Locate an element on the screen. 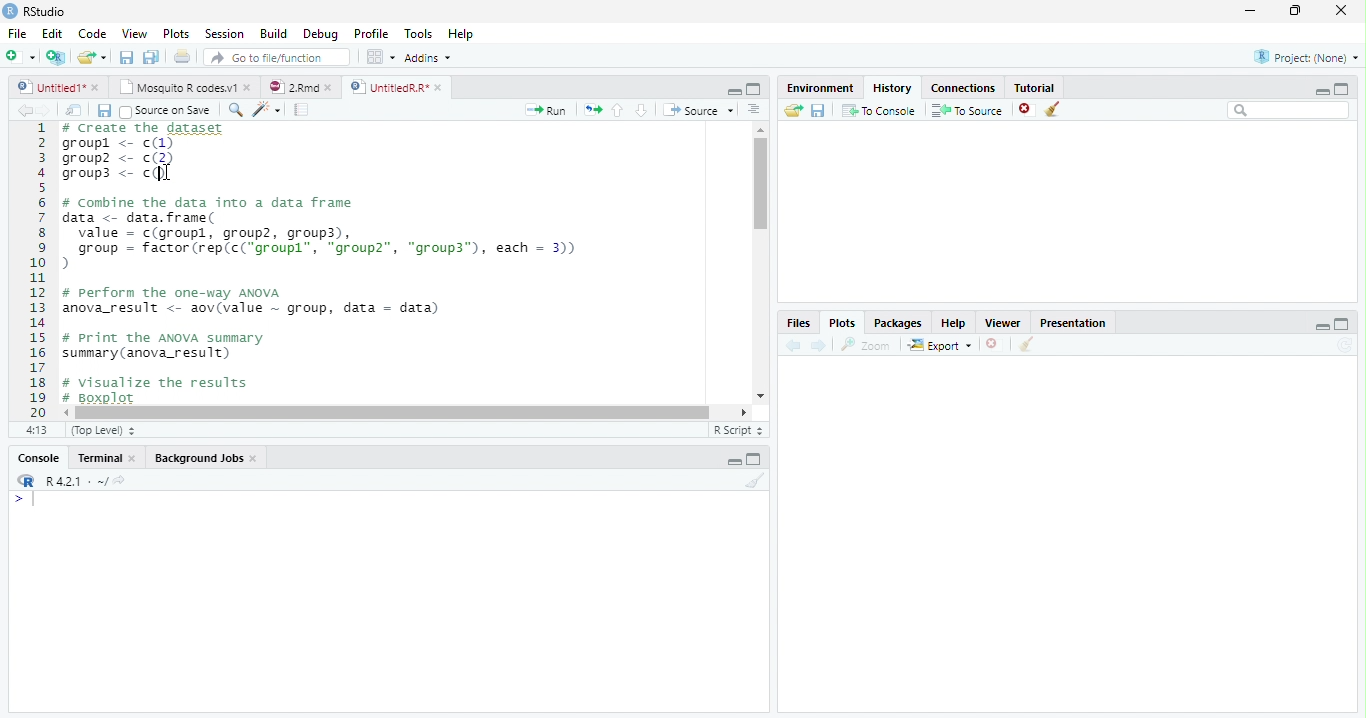 The height and width of the screenshot is (718, 1366). Zoom is located at coordinates (867, 345).